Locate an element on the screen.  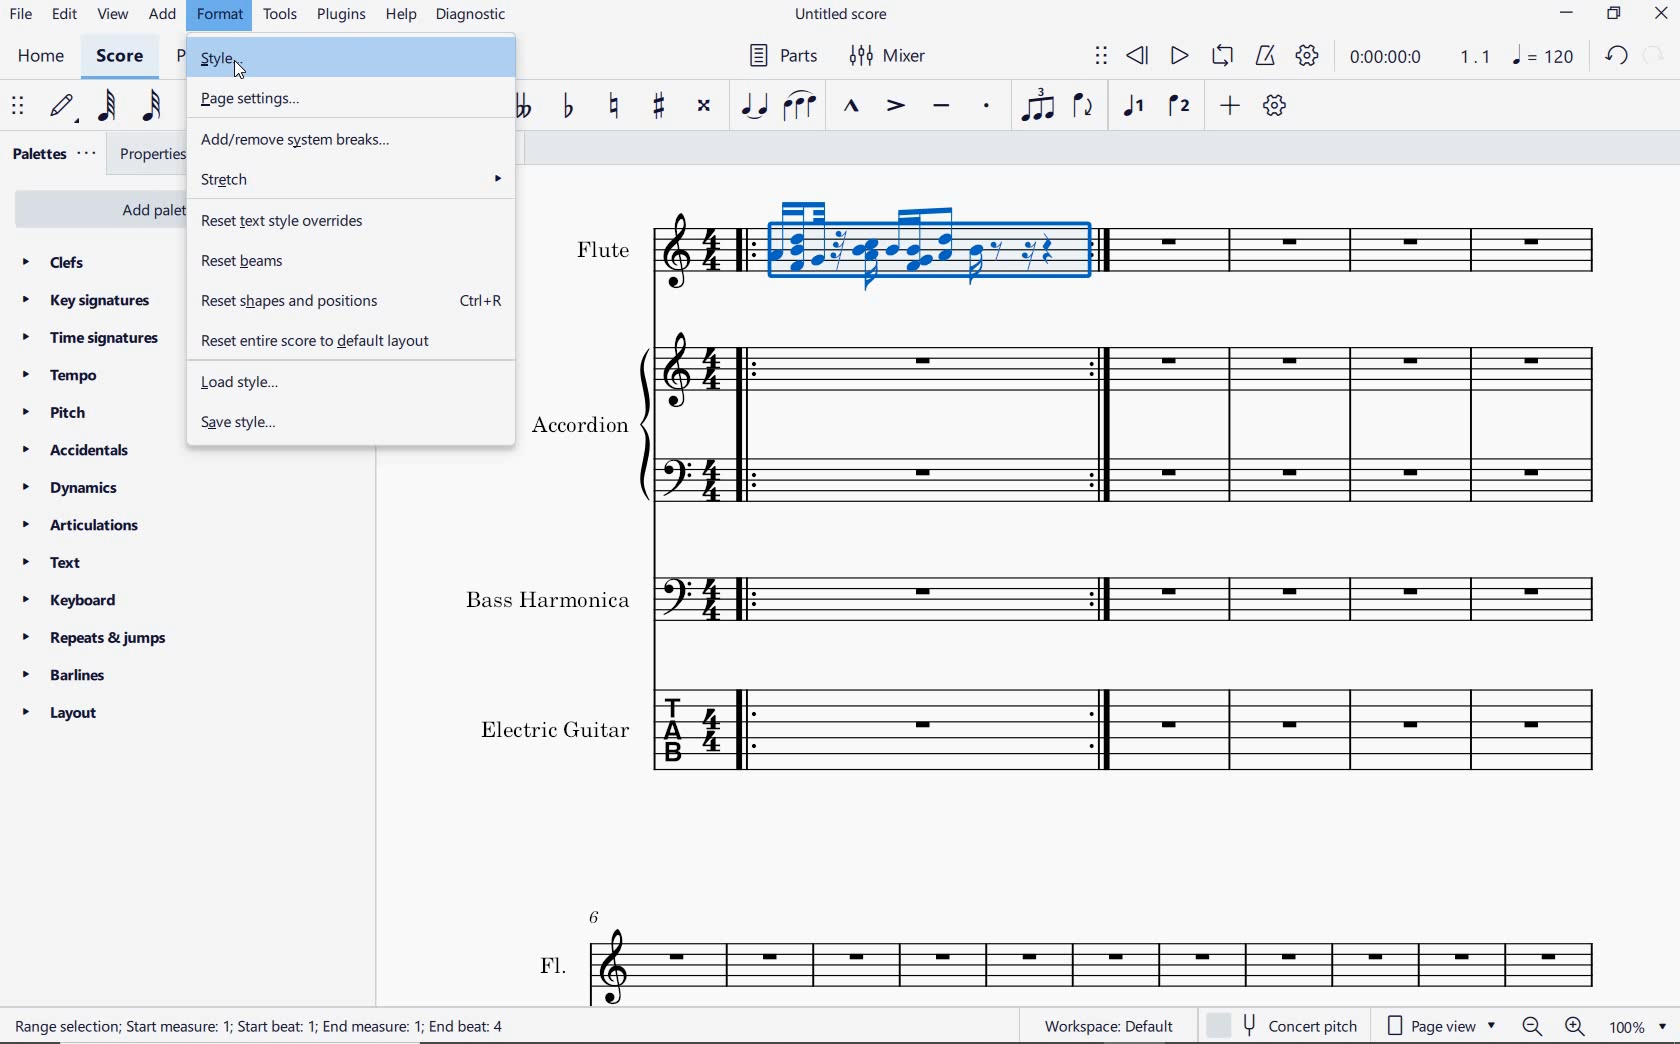
select to move is located at coordinates (16, 107).